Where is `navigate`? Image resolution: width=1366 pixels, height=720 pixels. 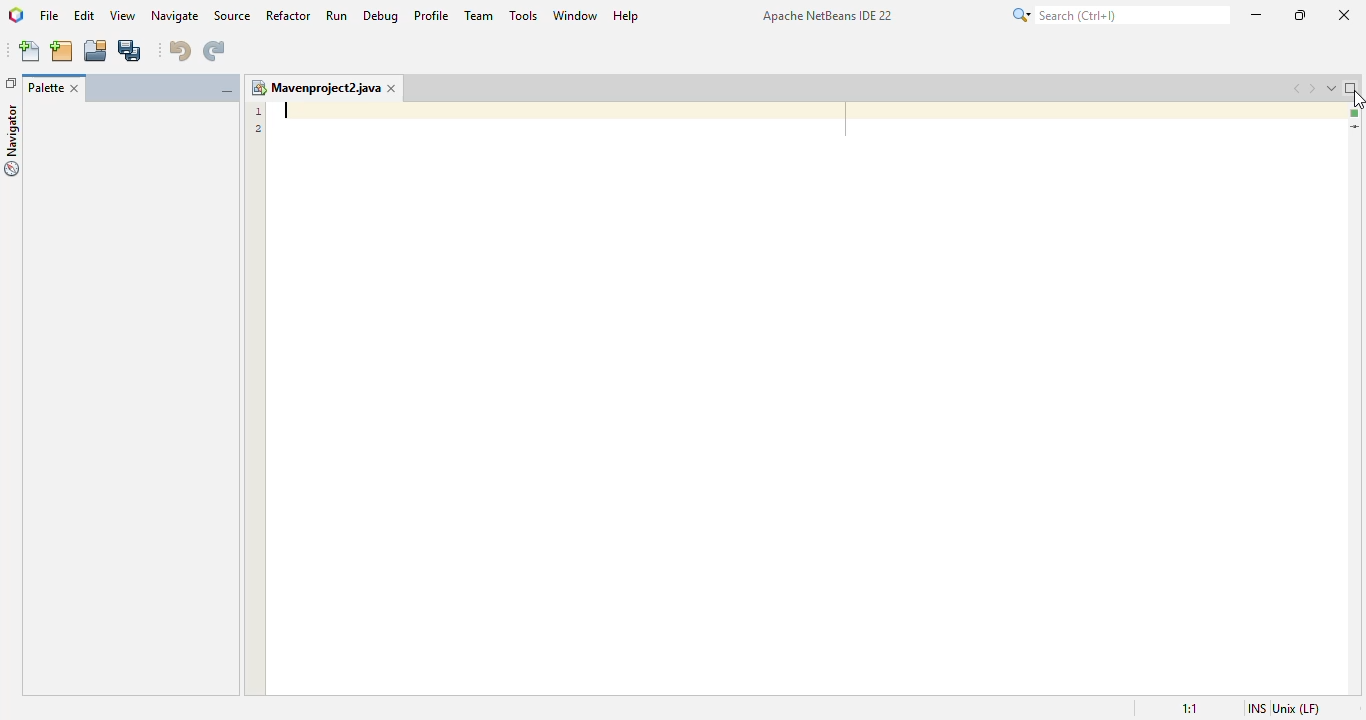
navigate is located at coordinates (175, 16).